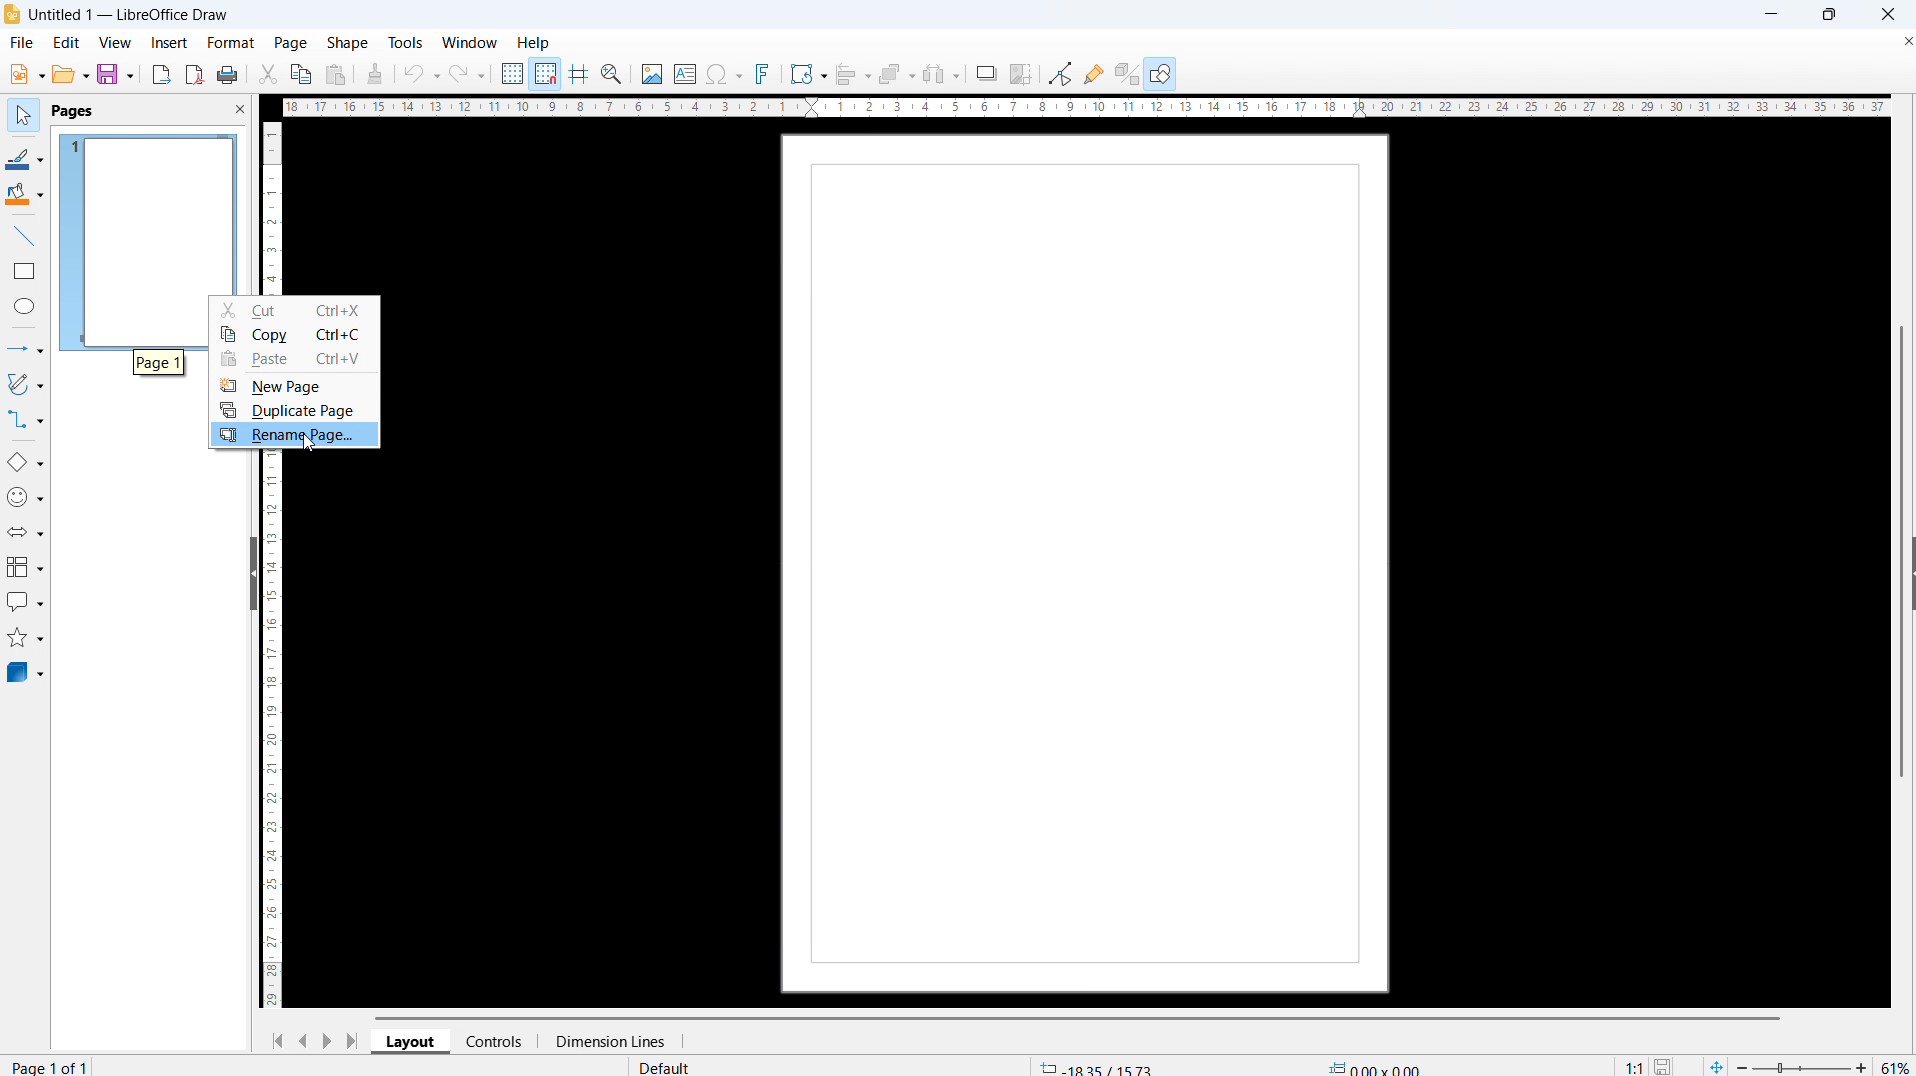  I want to click on shadow, so click(985, 72).